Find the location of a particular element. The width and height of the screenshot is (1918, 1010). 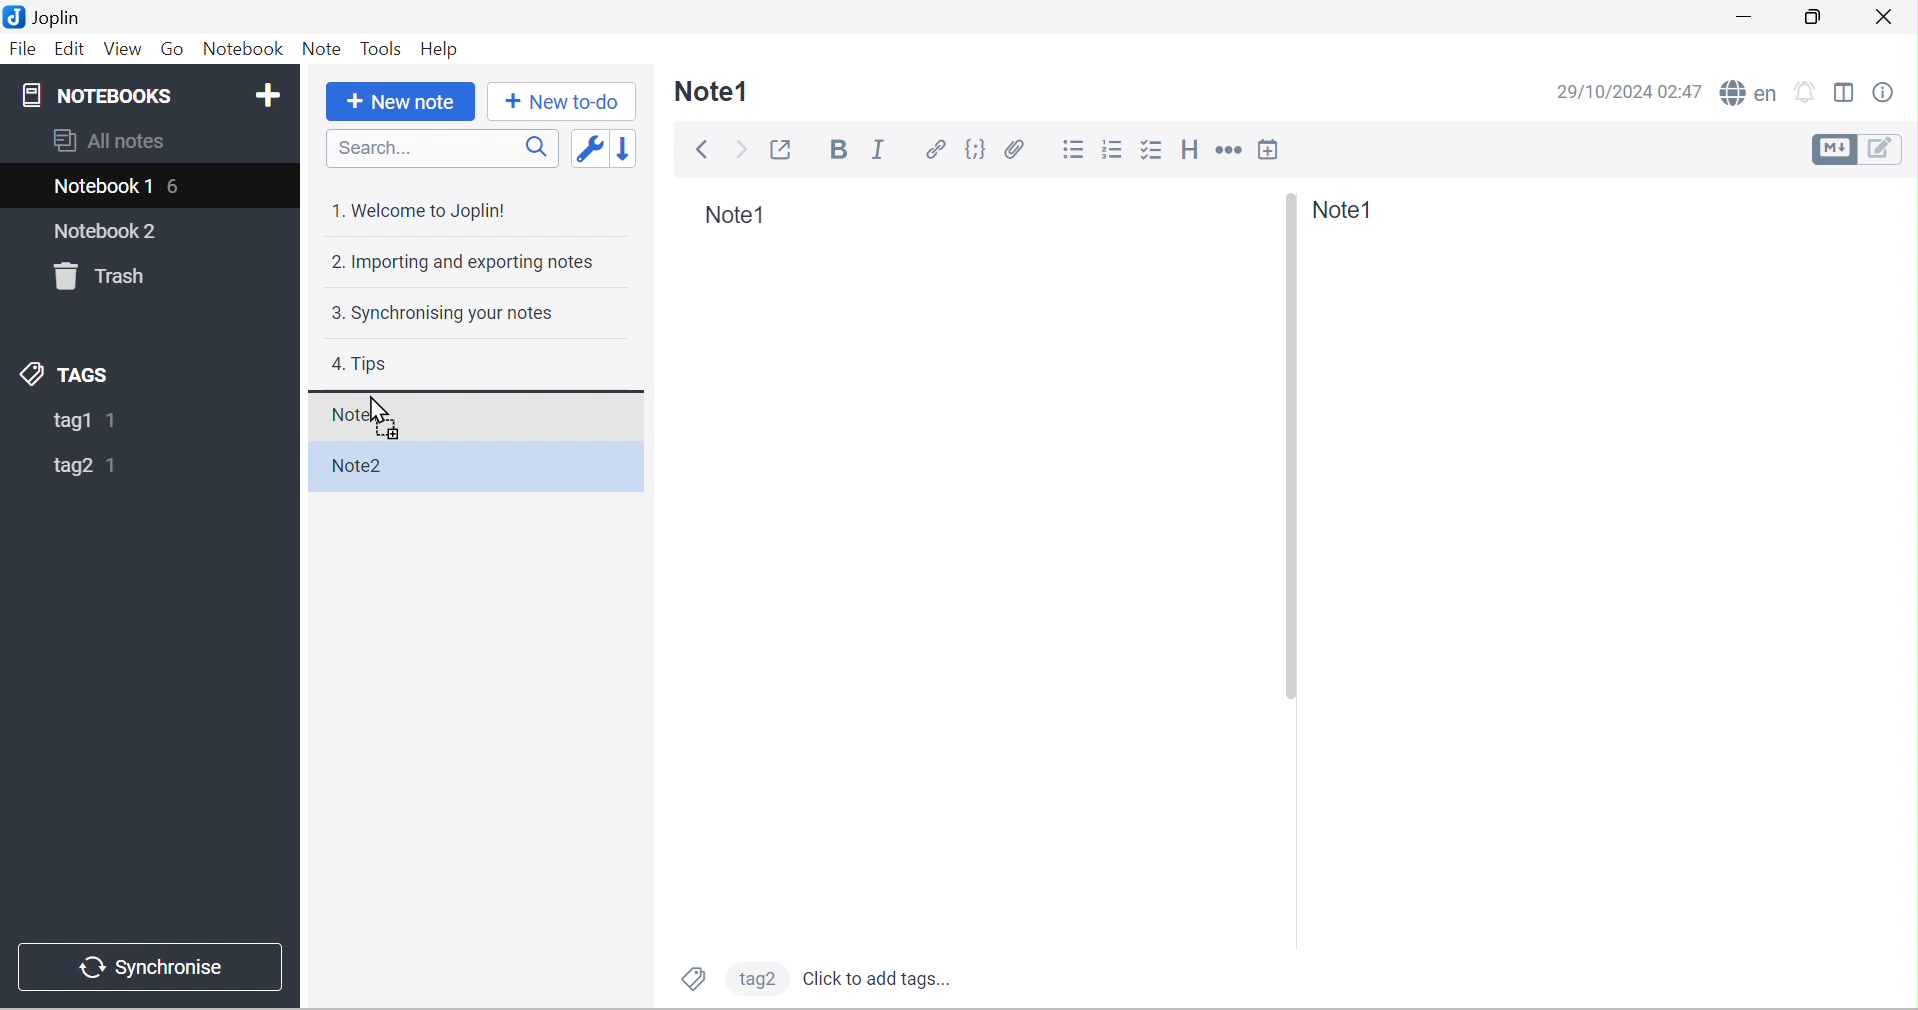

Search... is located at coordinates (378, 150).